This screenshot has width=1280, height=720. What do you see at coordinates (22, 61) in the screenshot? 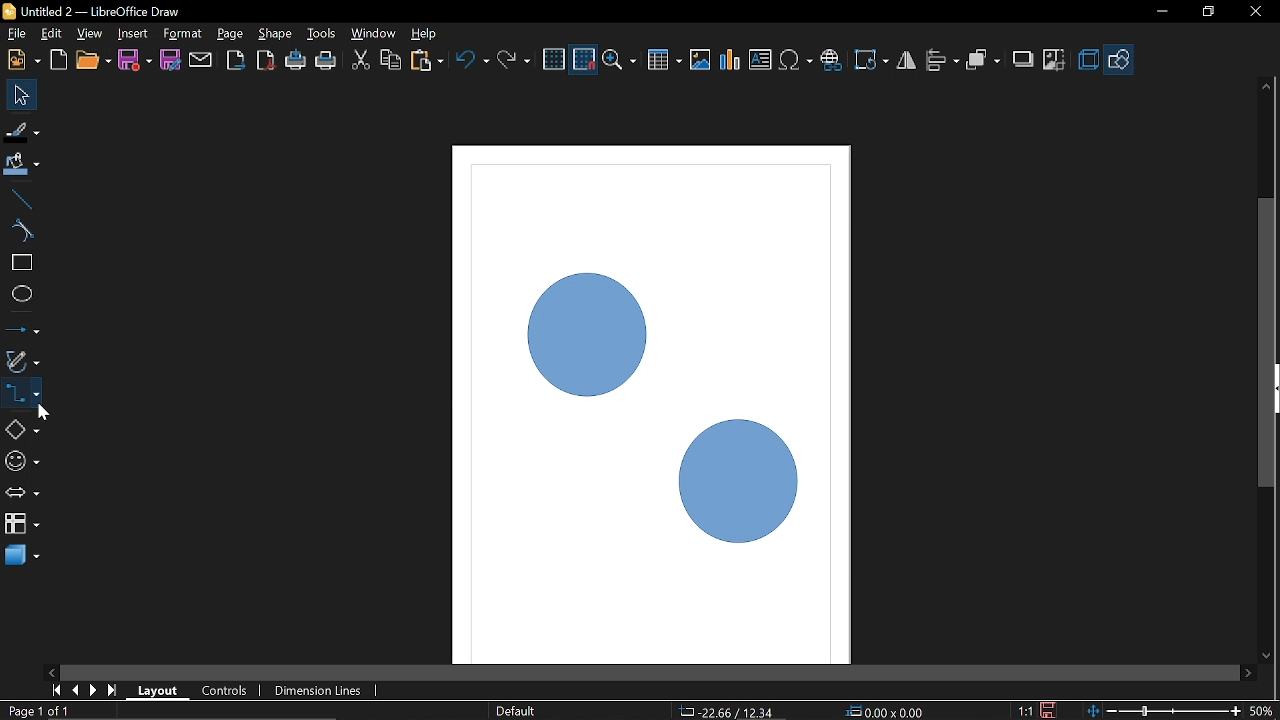
I see `New` at bounding box center [22, 61].